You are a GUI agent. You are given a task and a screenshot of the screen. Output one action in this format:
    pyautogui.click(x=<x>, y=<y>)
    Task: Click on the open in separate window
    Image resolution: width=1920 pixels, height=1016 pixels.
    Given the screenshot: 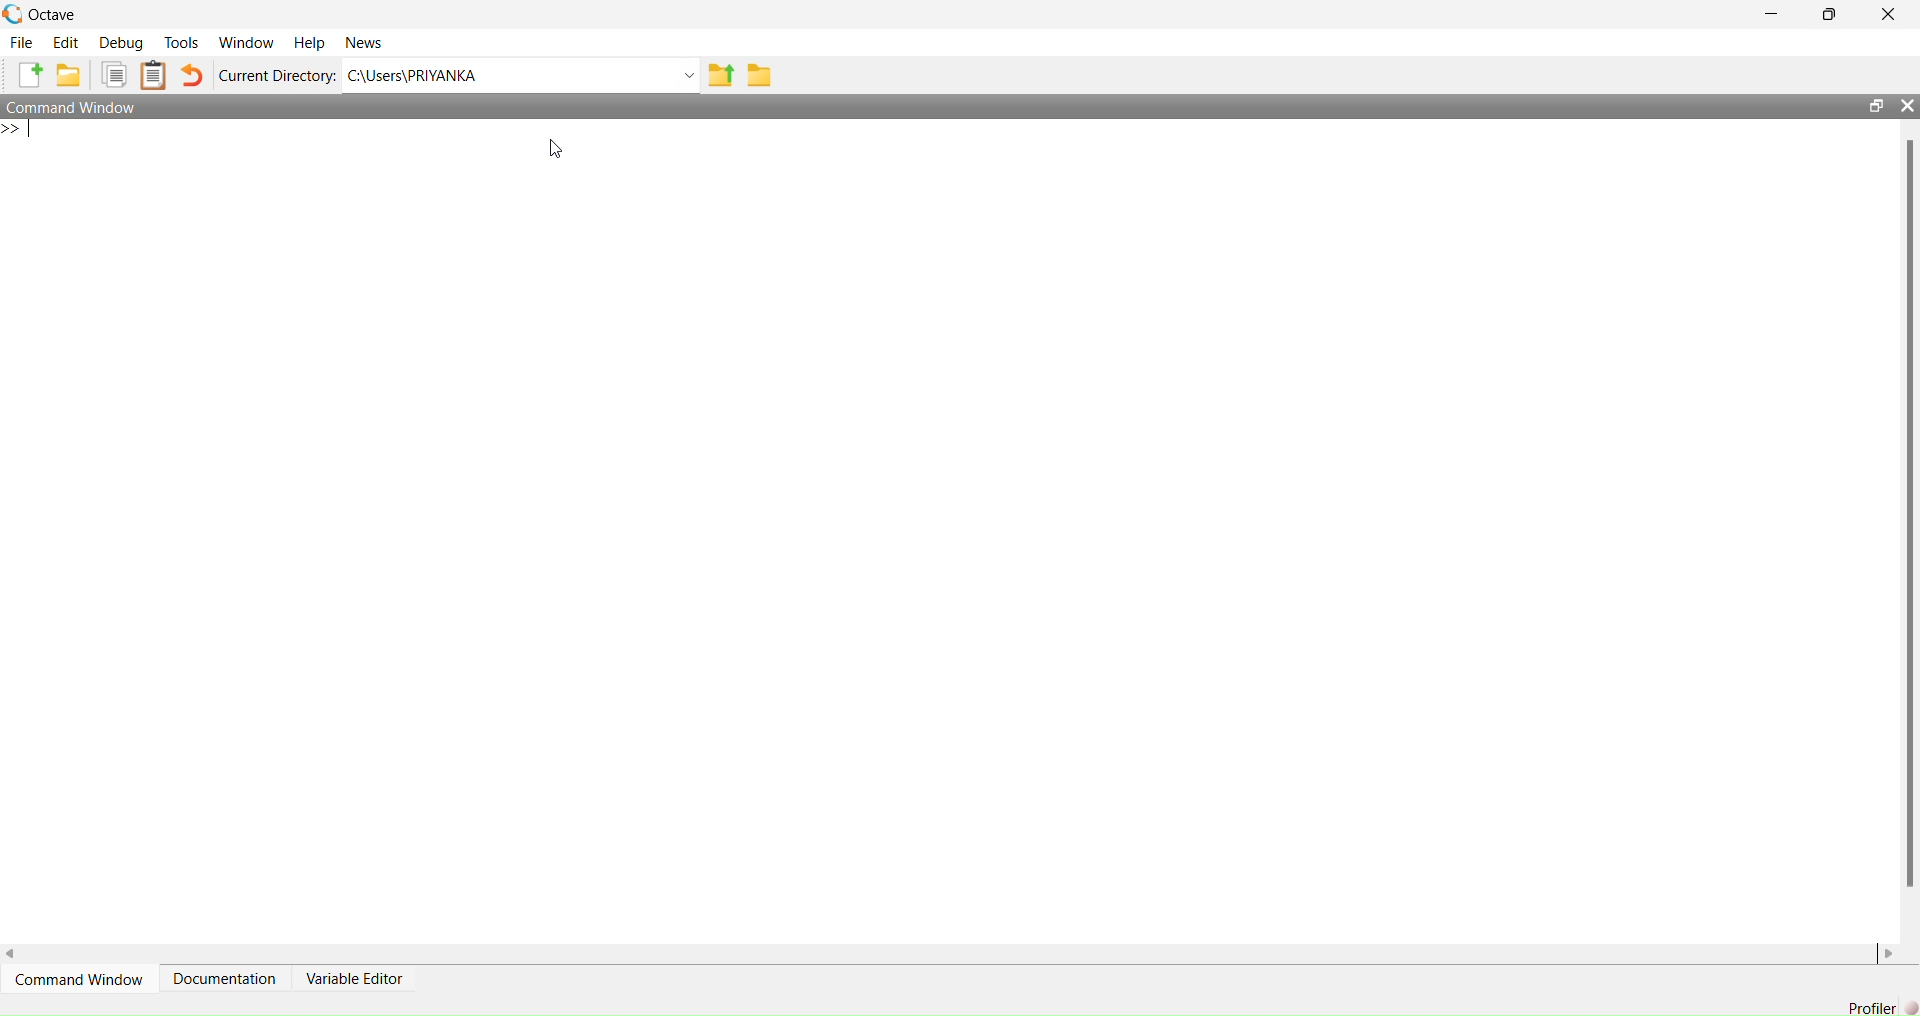 What is the action you would take?
    pyautogui.click(x=1877, y=106)
    